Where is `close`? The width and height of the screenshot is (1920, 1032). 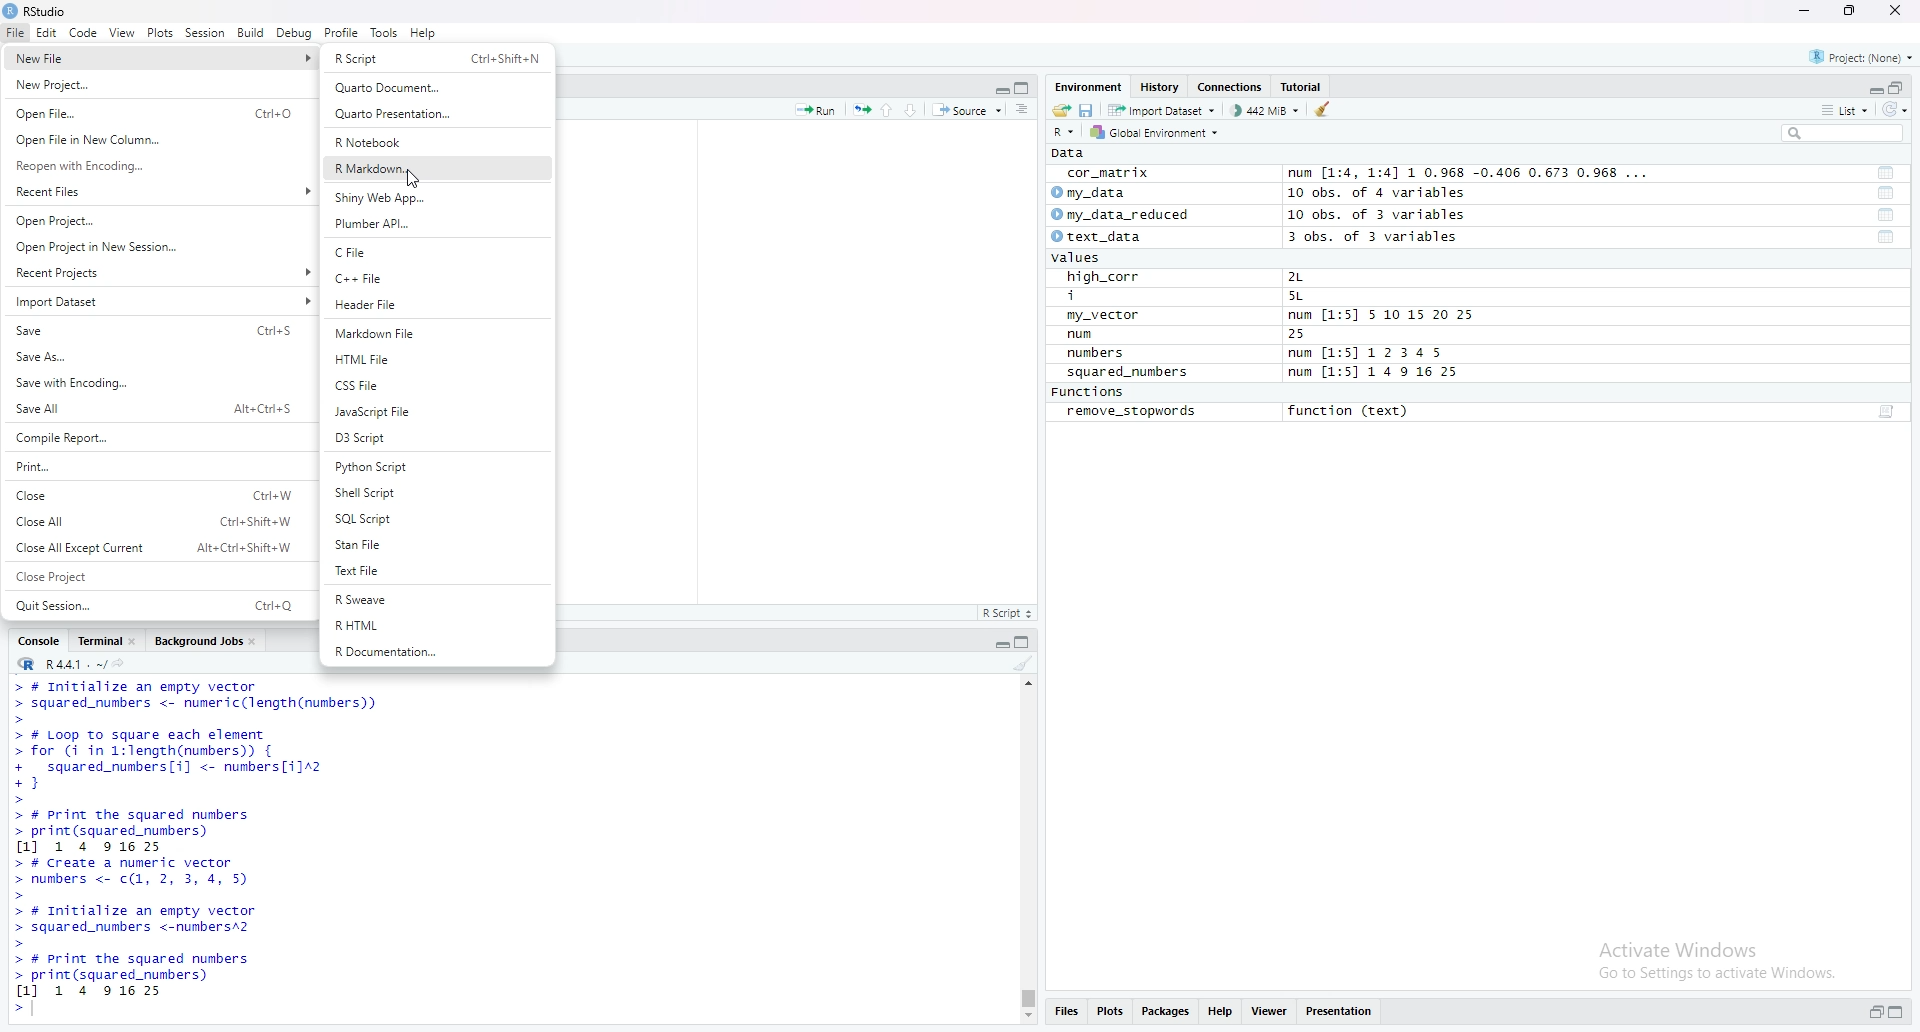
close is located at coordinates (136, 643).